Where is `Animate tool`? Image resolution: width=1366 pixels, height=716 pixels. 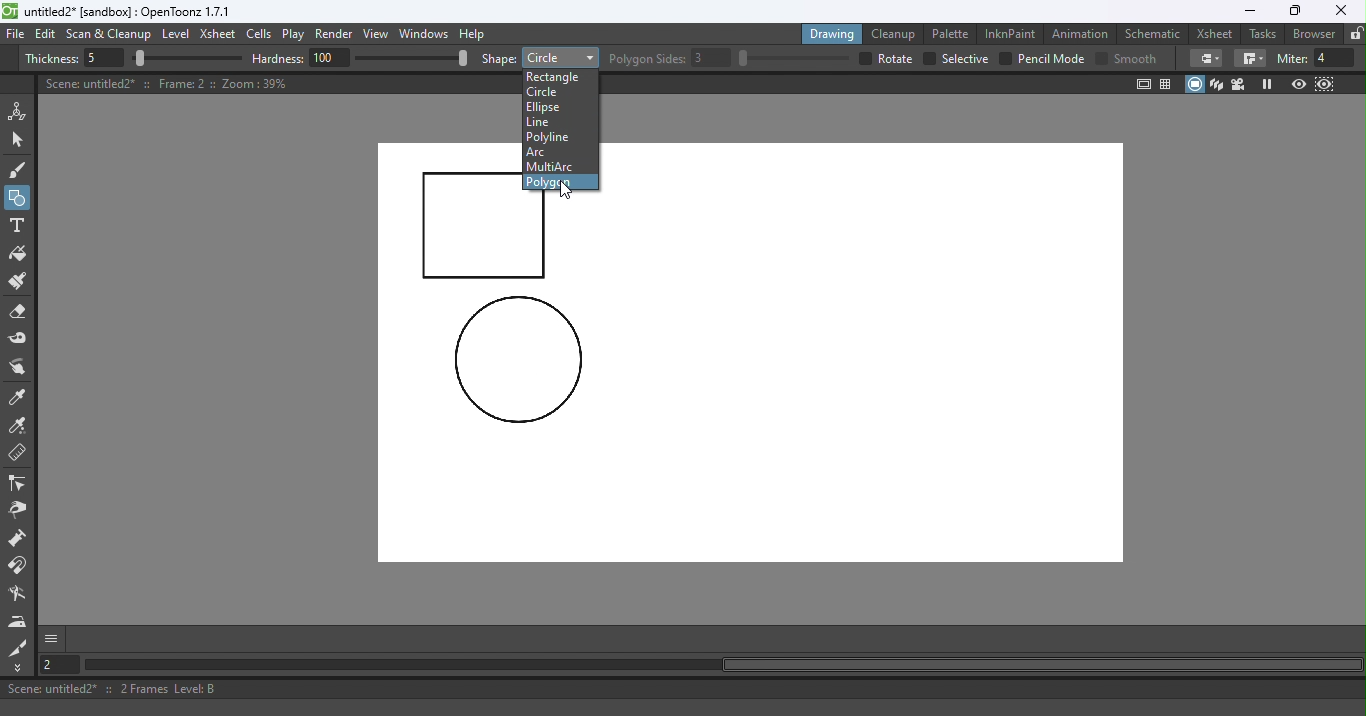
Animate tool is located at coordinates (21, 111).